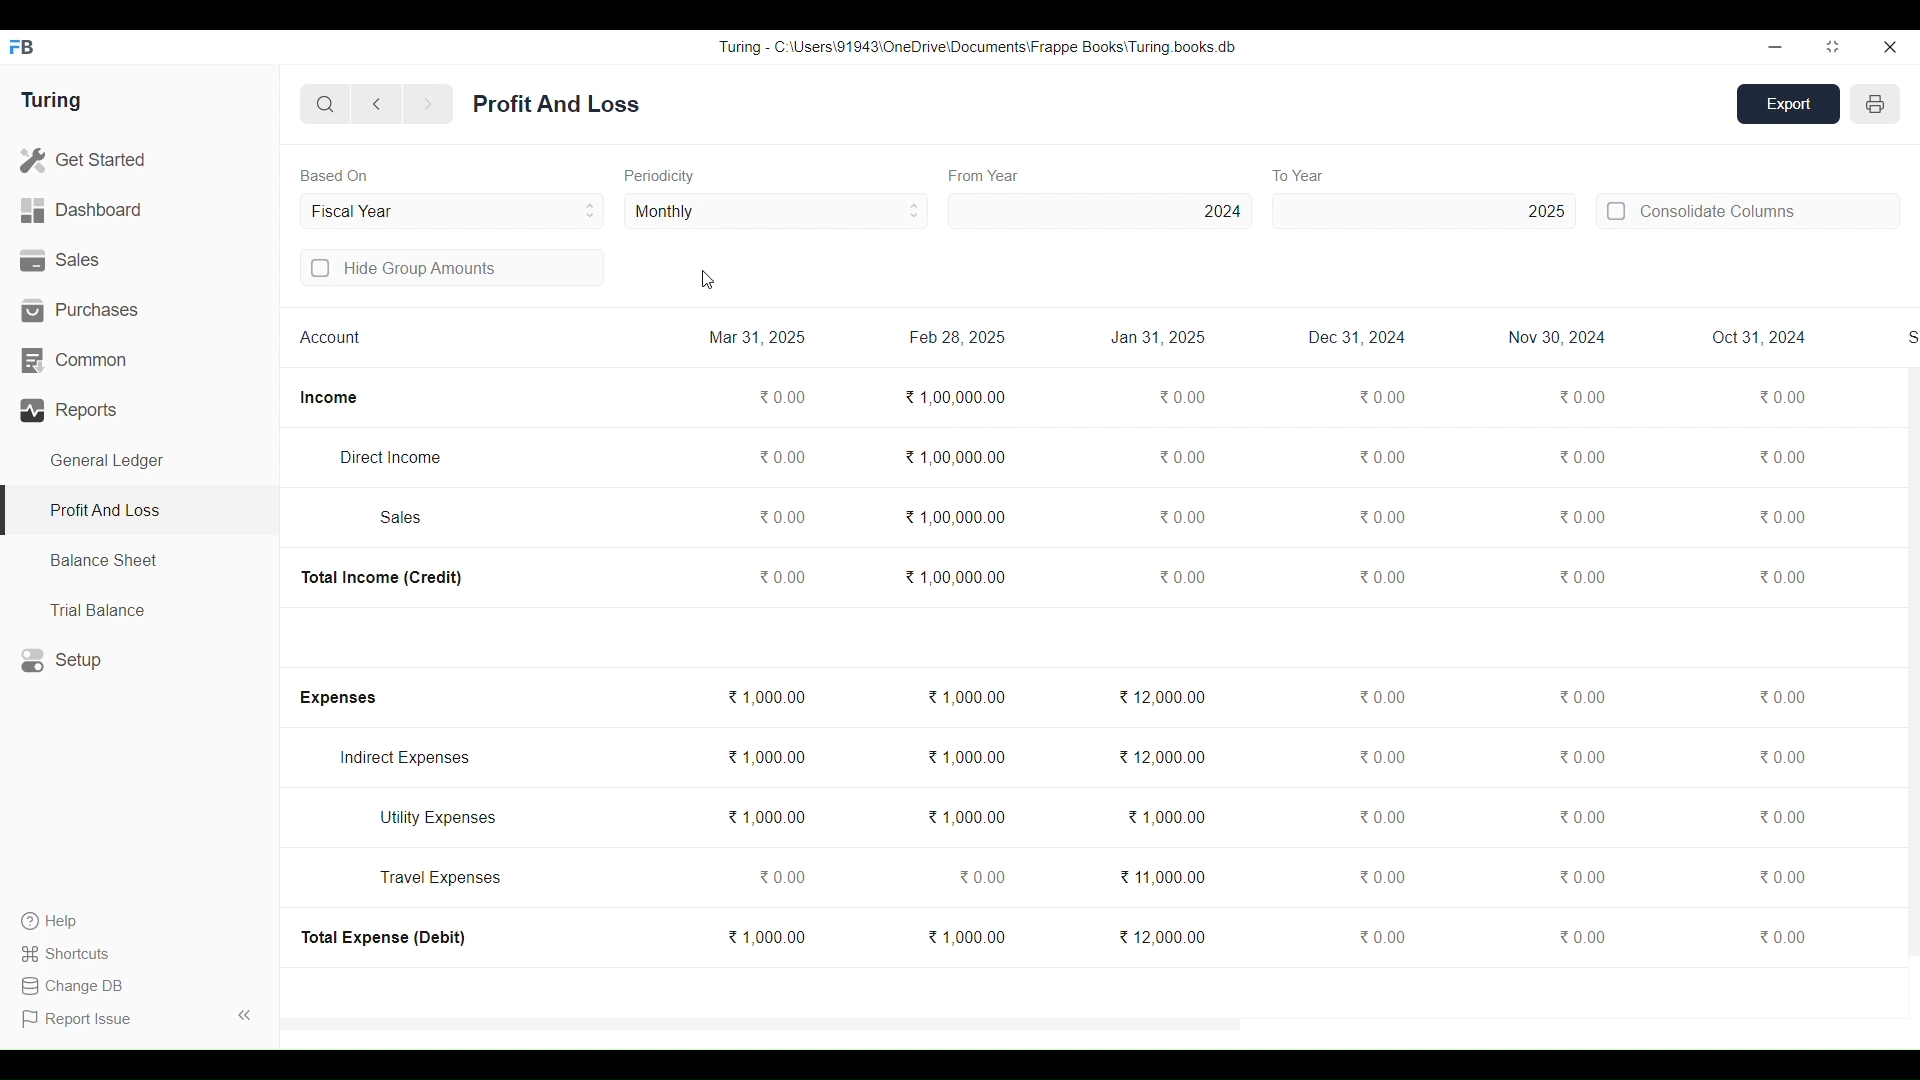 The image size is (1920, 1080). Describe the element at coordinates (1782, 936) in the screenshot. I see `0.00` at that location.